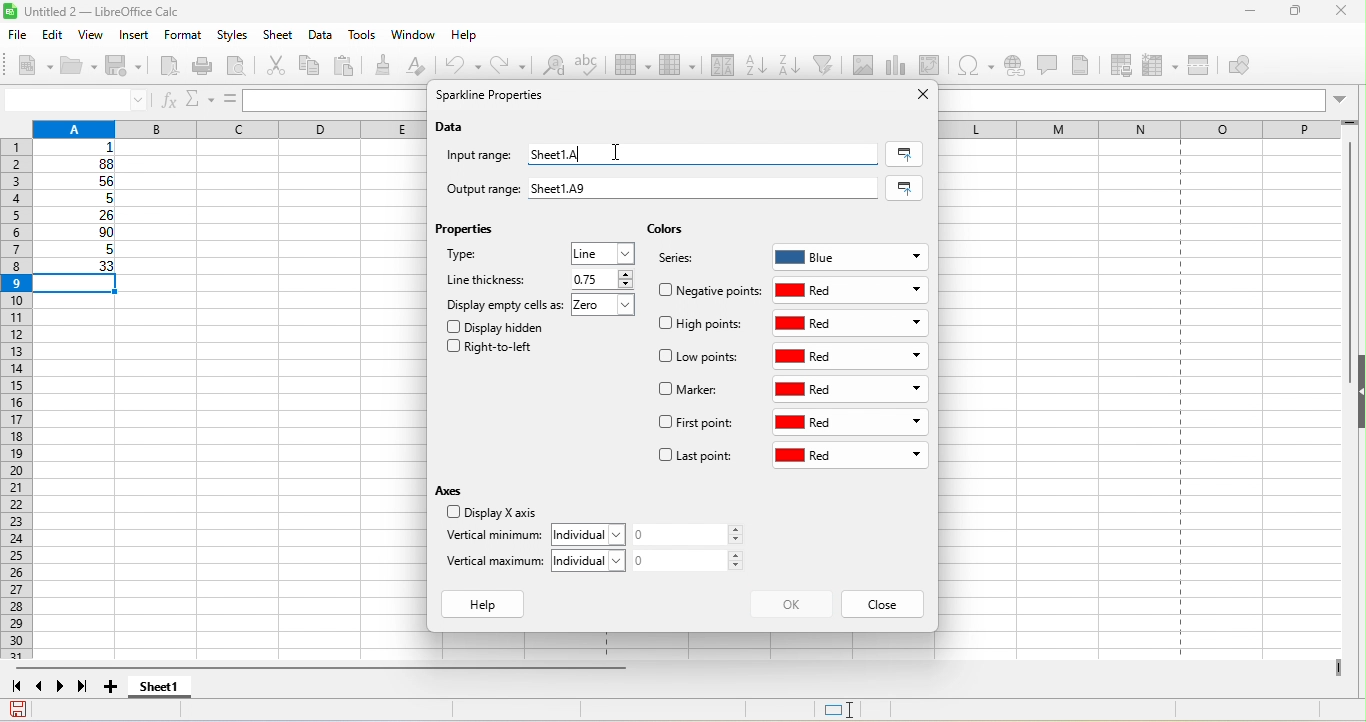 This screenshot has width=1366, height=722. I want to click on red, so click(853, 290).